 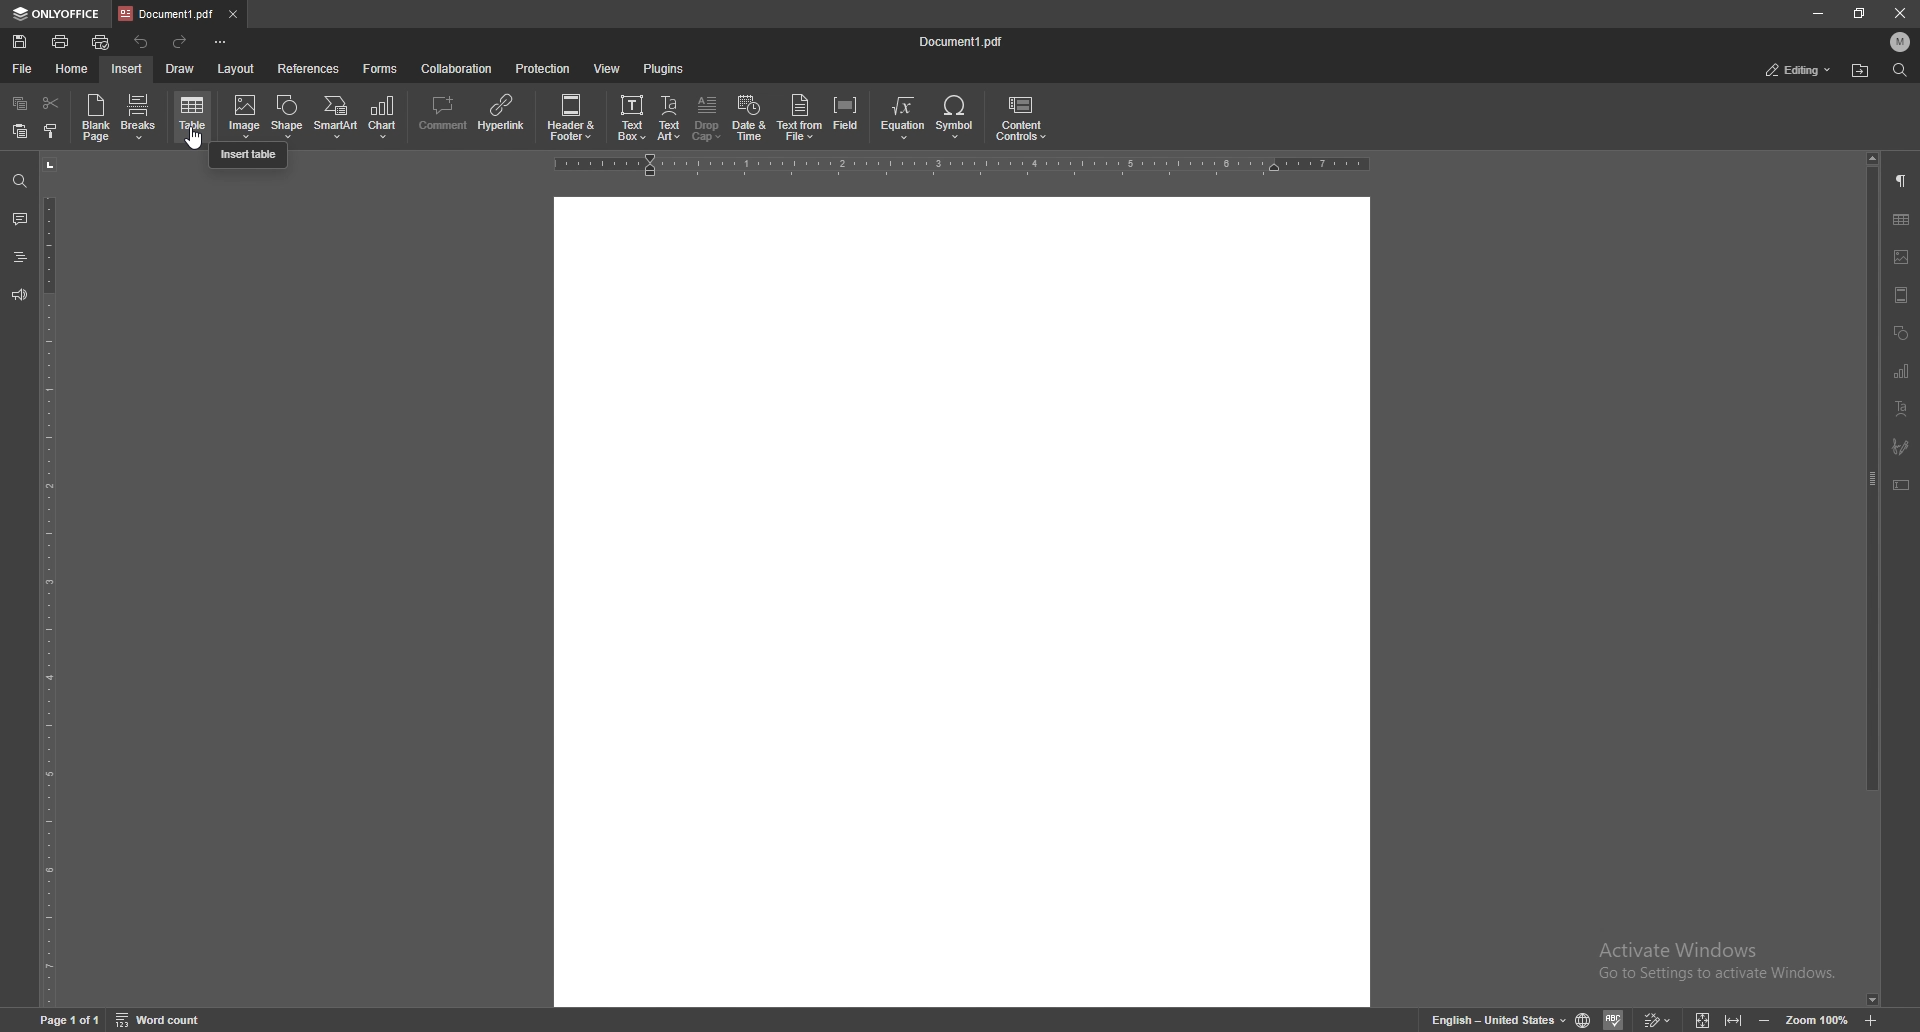 What do you see at coordinates (234, 15) in the screenshot?
I see `close tab` at bounding box center [234, 15].